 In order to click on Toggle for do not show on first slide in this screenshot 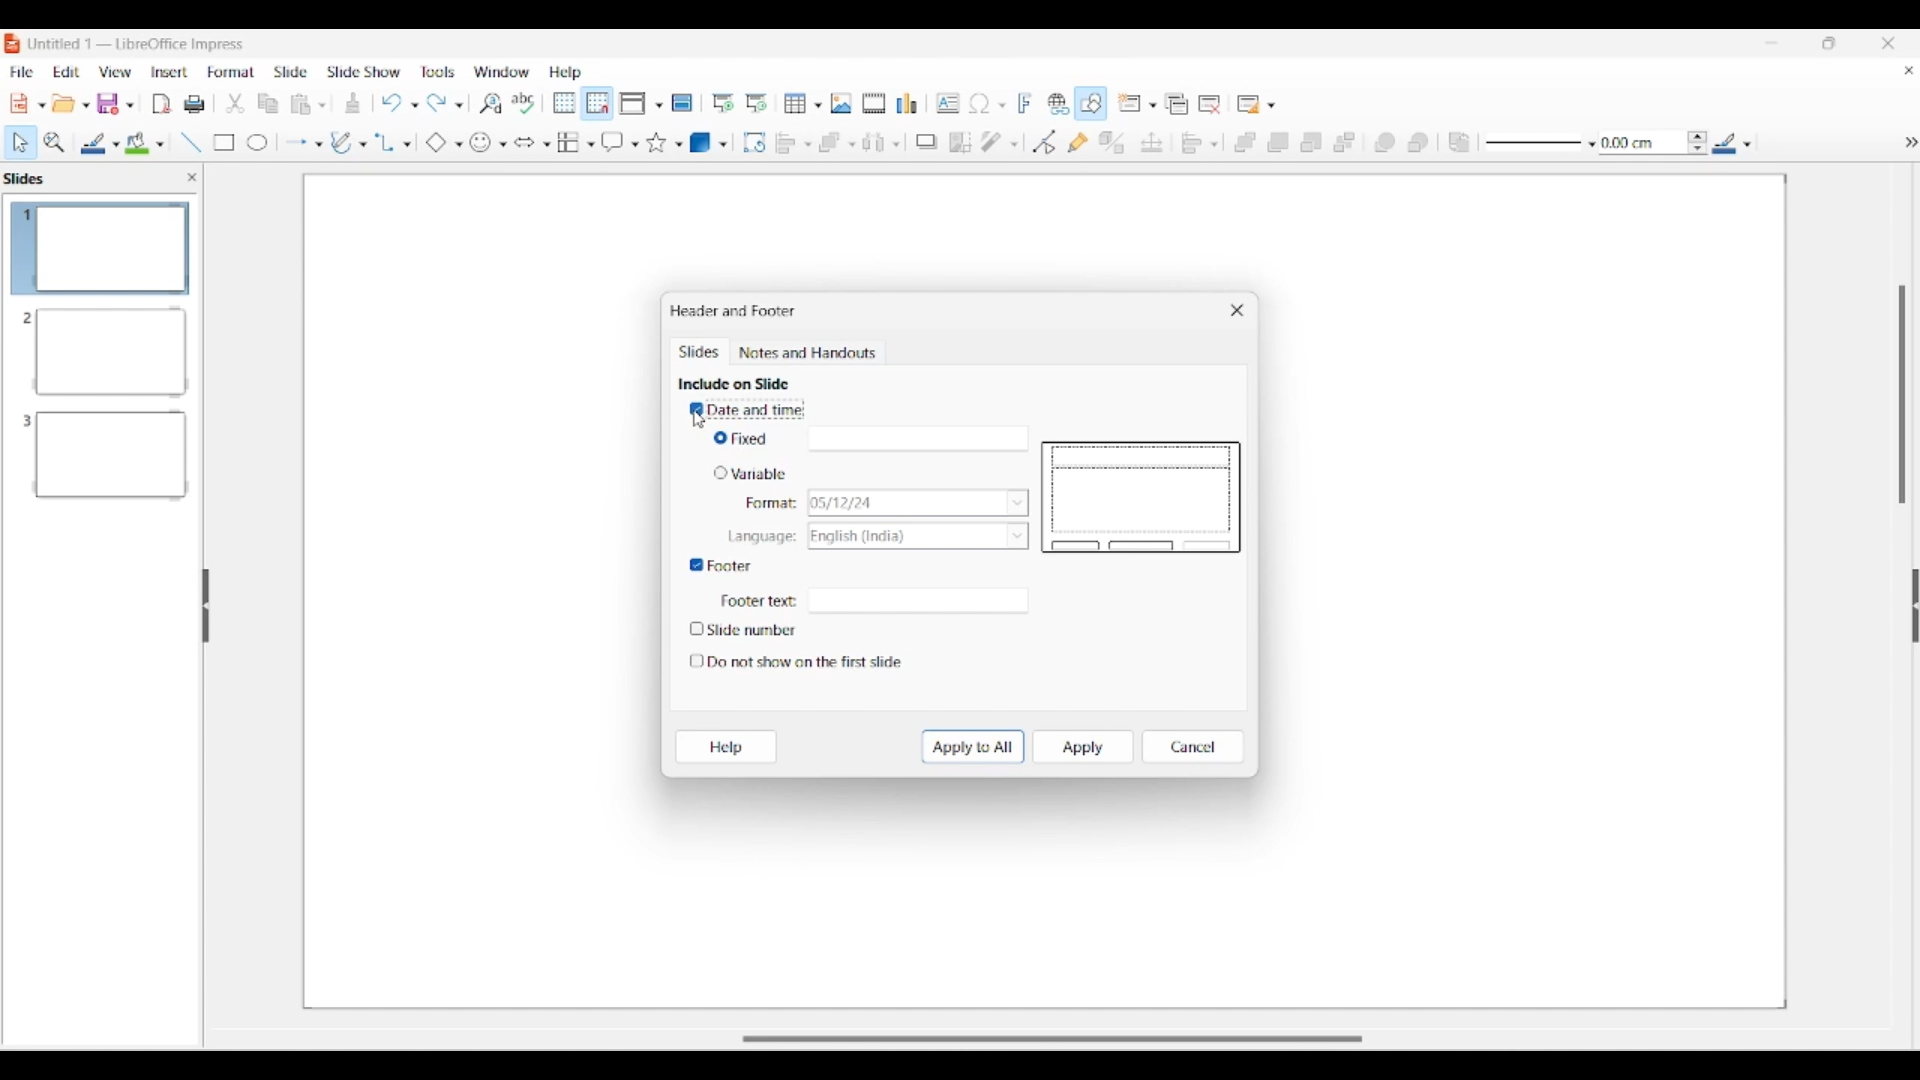, I will do `click(796, 662)`.